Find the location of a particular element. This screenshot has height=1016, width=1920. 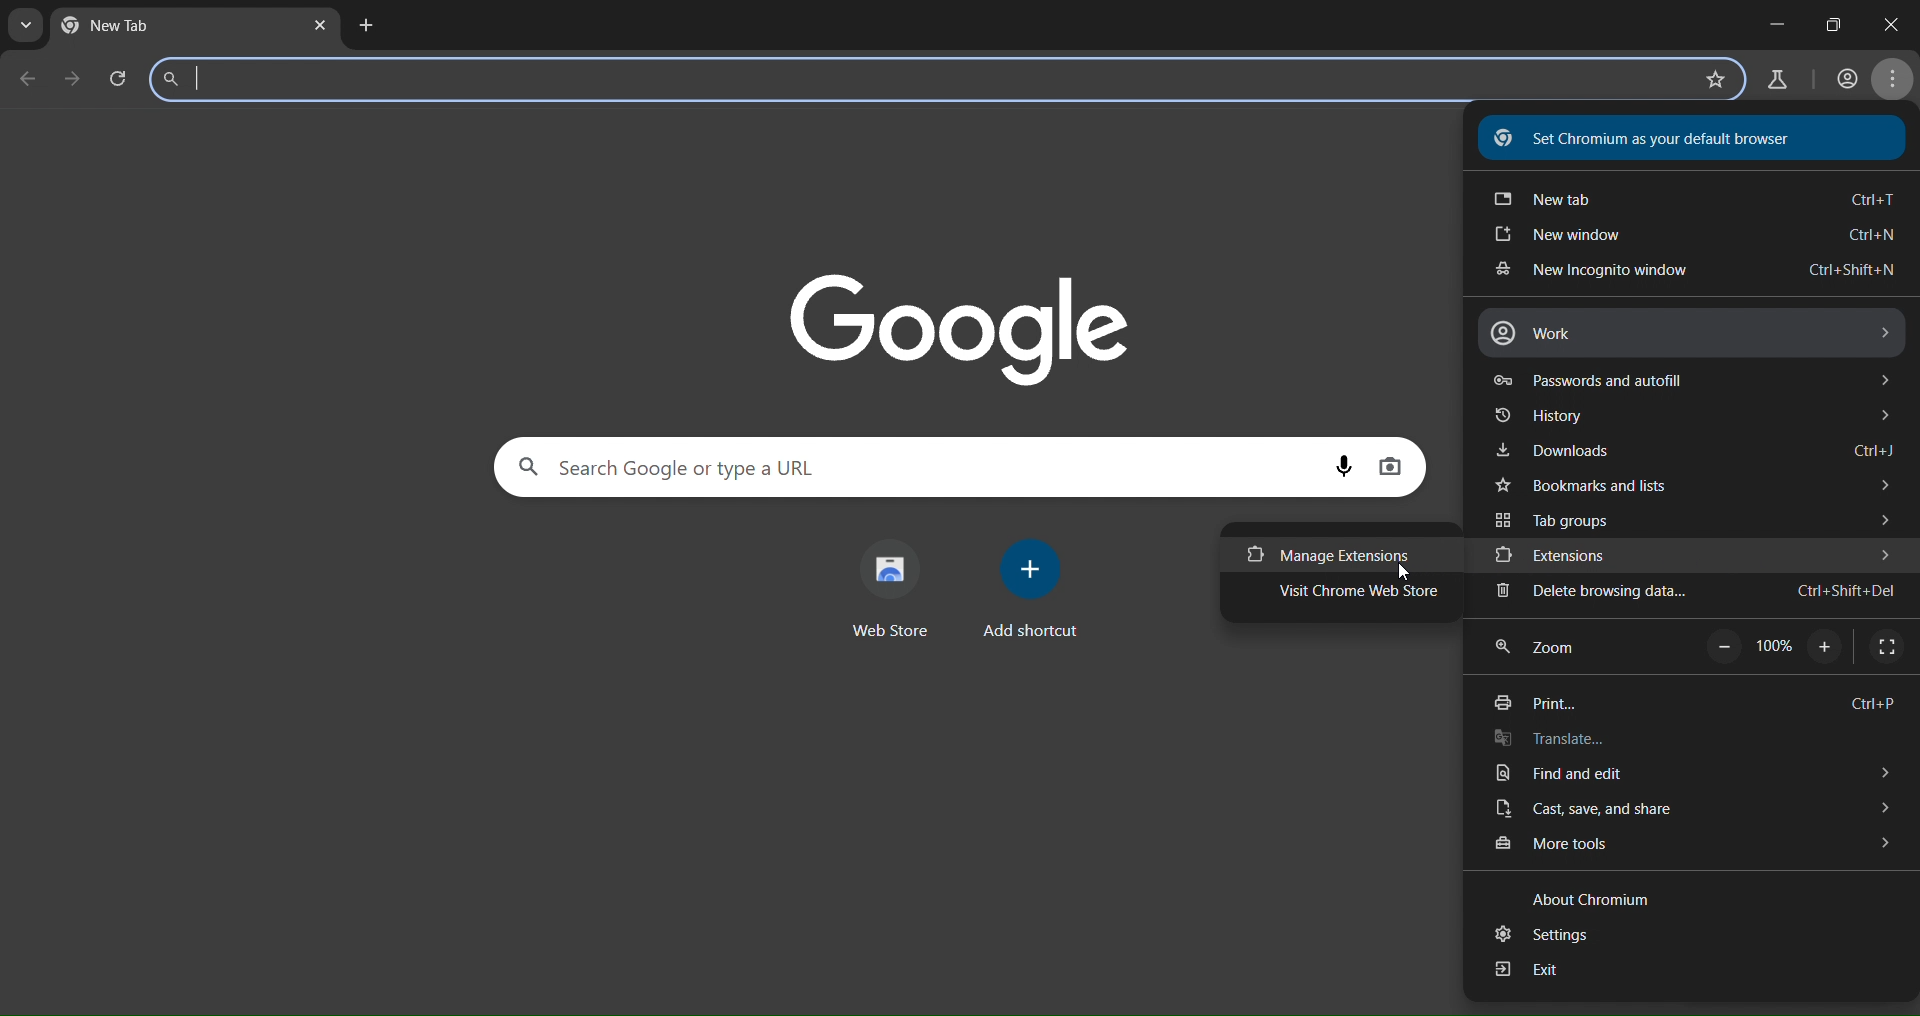

image search is located at coordinates (1390, 468).